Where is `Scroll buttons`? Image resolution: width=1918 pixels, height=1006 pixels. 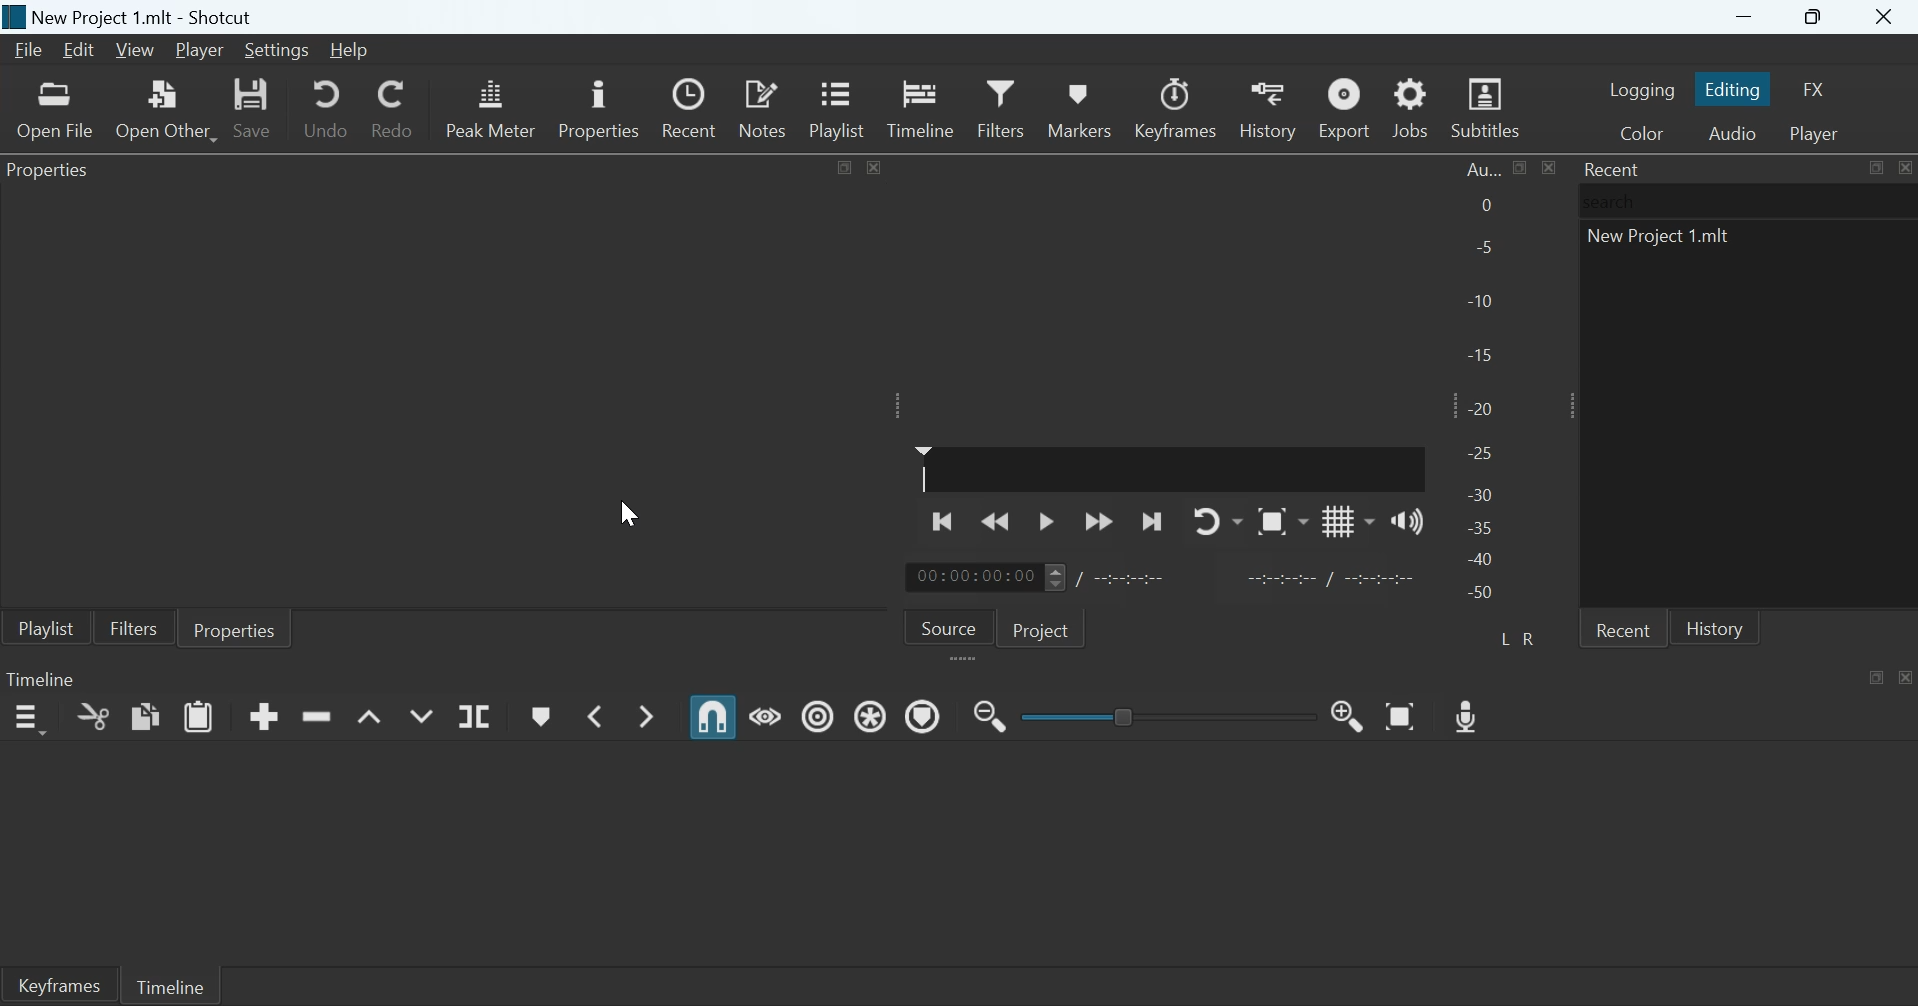 Scroll buttons is located at coordinates (1054, 577).